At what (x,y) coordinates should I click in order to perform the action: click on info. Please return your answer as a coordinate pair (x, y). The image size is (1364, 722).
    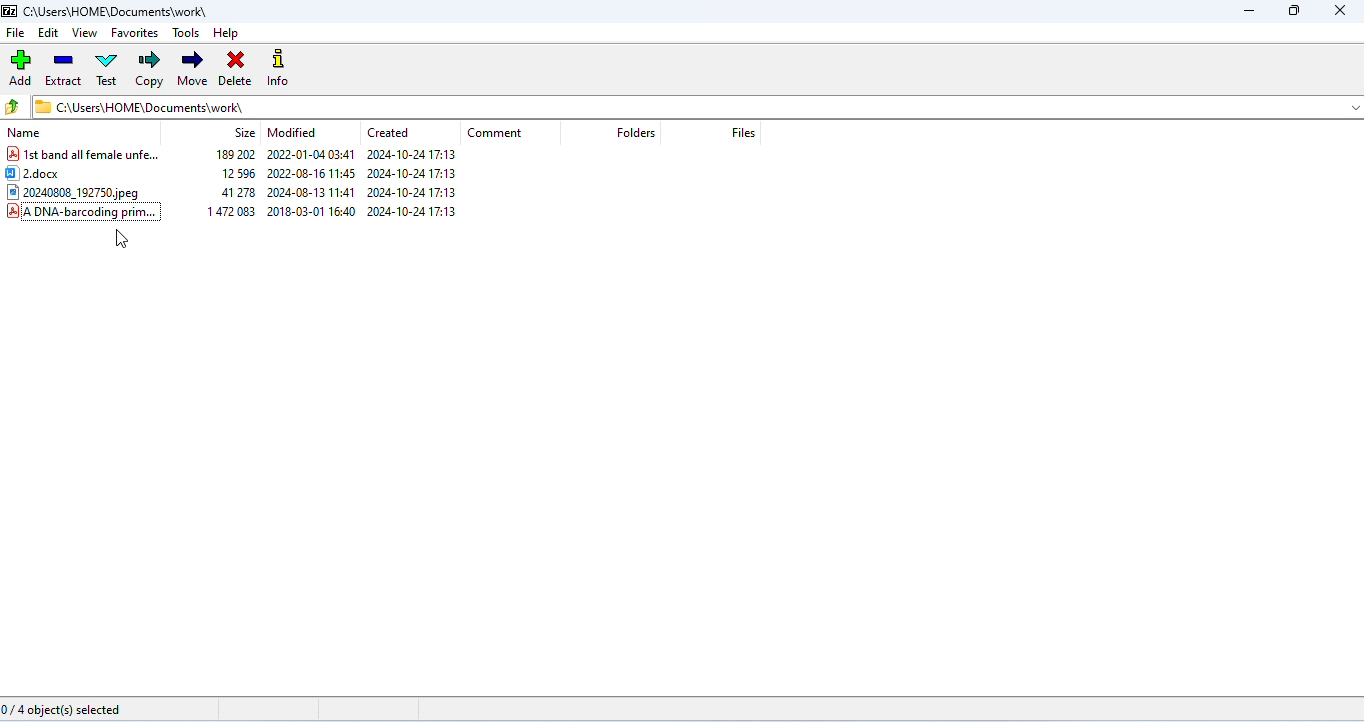
    Looking at the image, I should click on (283, 70).